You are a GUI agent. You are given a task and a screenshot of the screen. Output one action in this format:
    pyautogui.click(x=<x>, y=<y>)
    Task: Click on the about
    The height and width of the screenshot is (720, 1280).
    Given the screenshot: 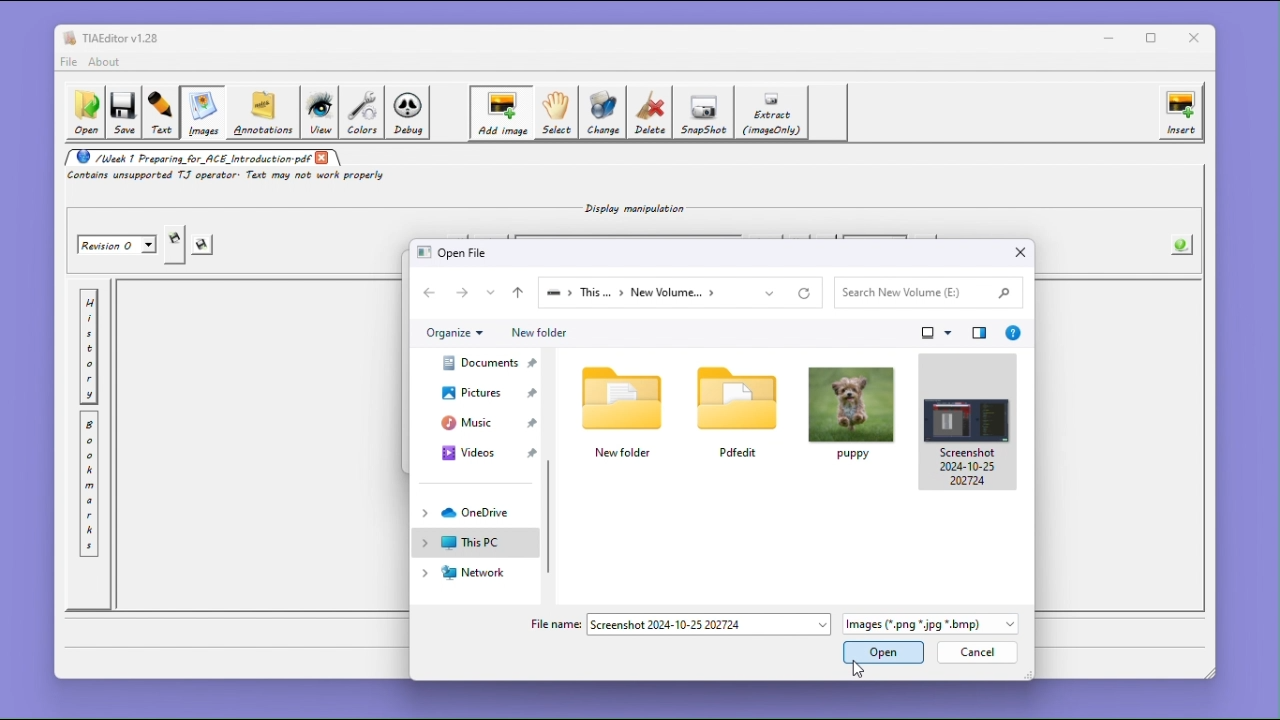 What is the action you would take?
    pyautogui.click(x=107, y=62)
    